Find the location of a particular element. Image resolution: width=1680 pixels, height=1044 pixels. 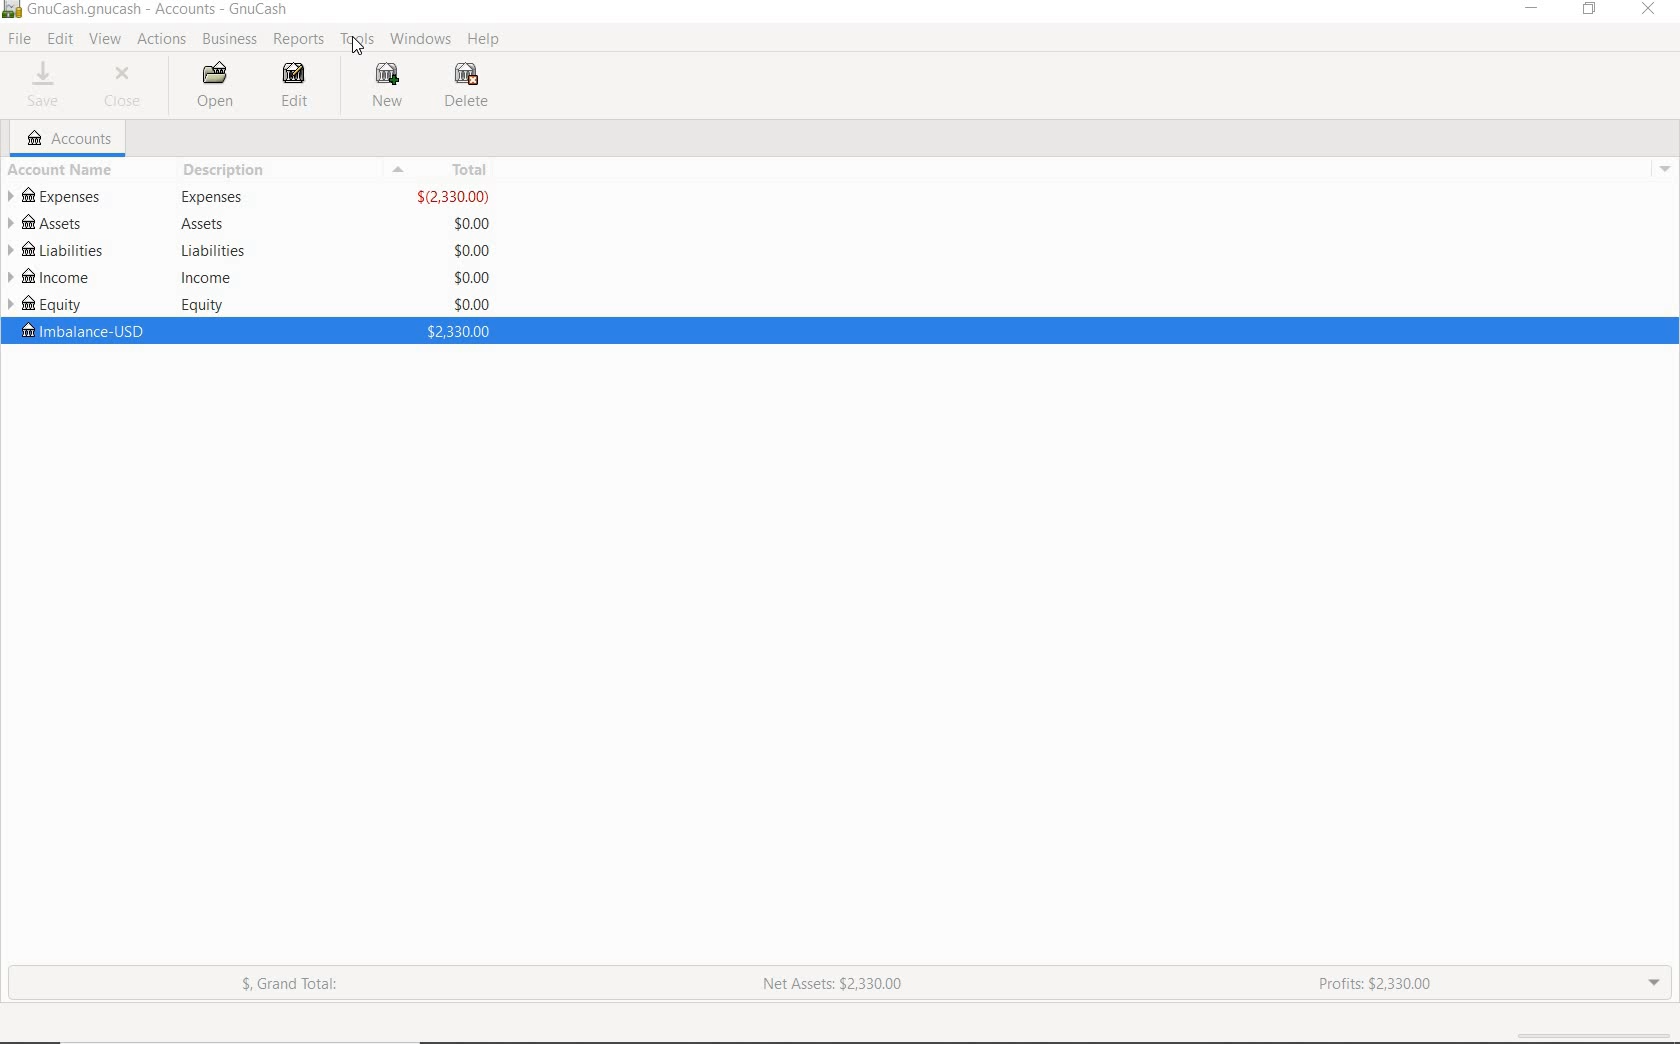

WINDOWS is located at coordinates (421, 40).